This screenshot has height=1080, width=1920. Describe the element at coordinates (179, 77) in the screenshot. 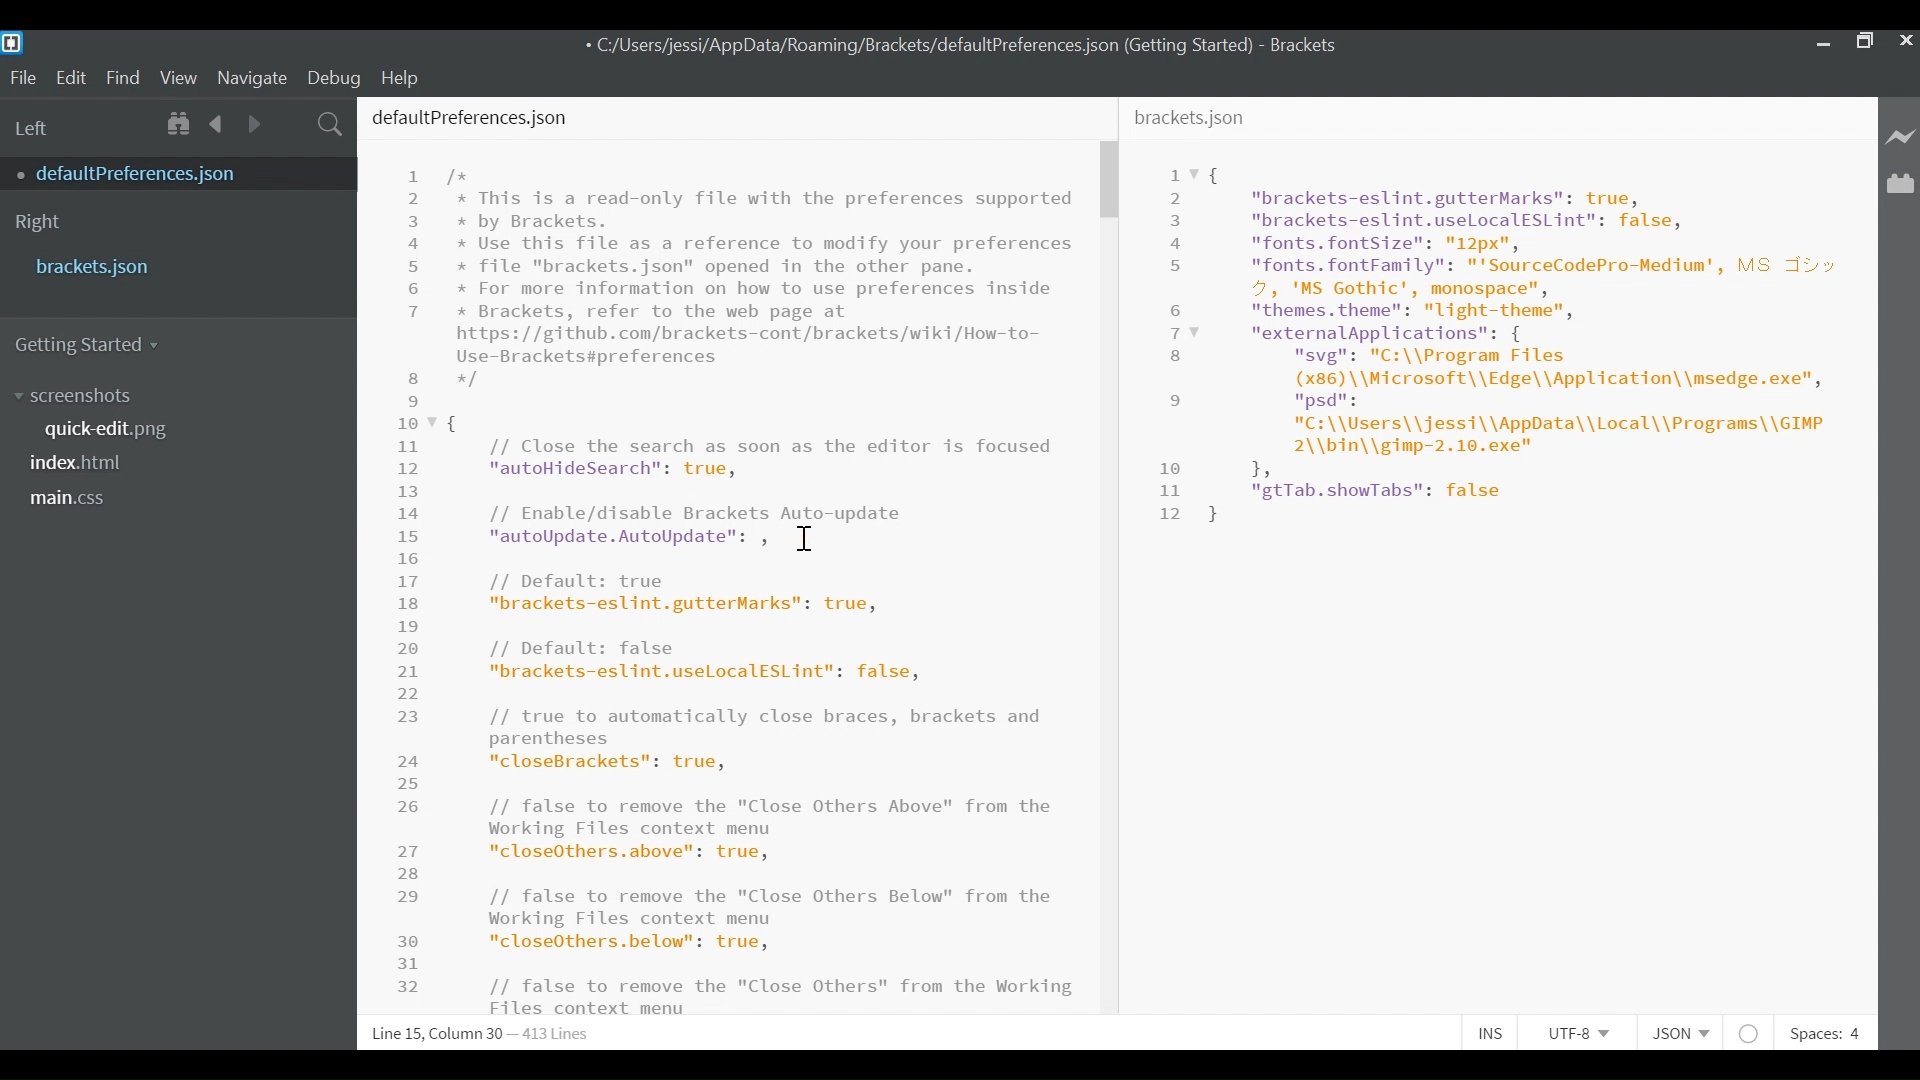

I see `View` at that location.